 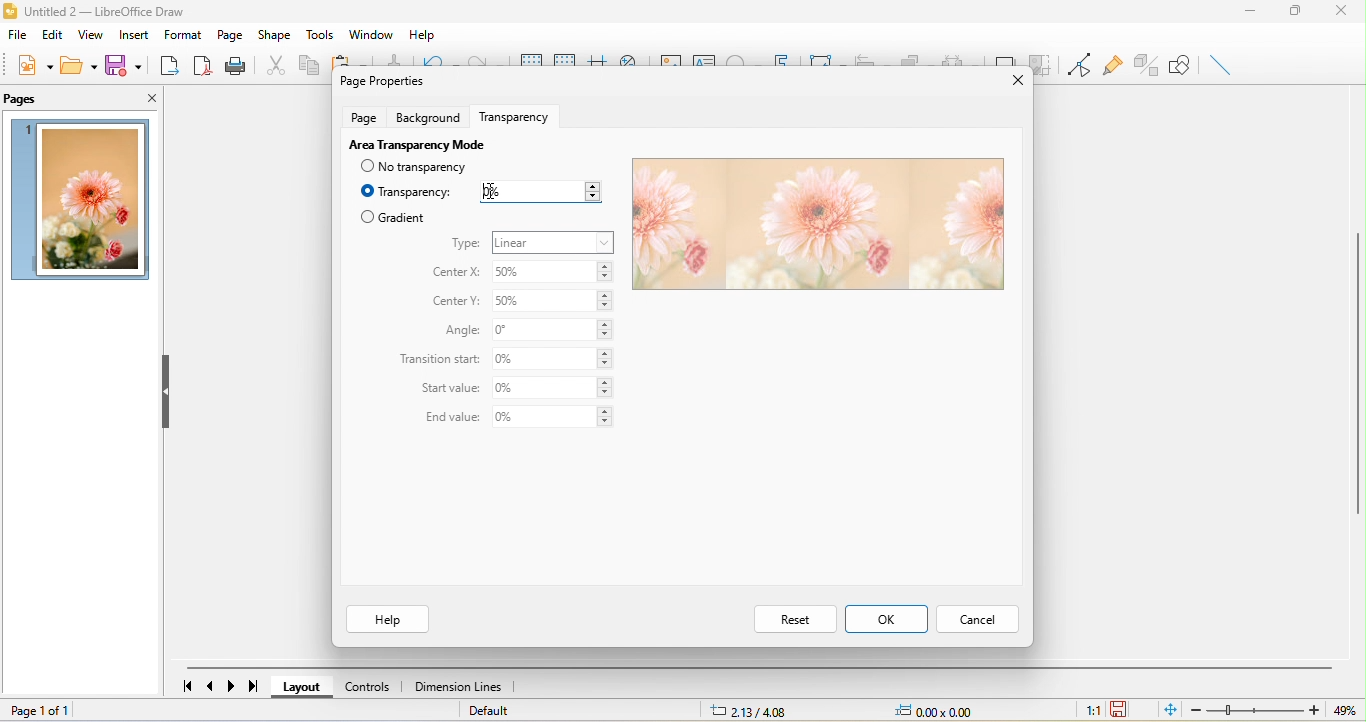 What do you see at coordinates (552, 304) in the screenshot?
I see `50%` at bounding box center [552, 304].